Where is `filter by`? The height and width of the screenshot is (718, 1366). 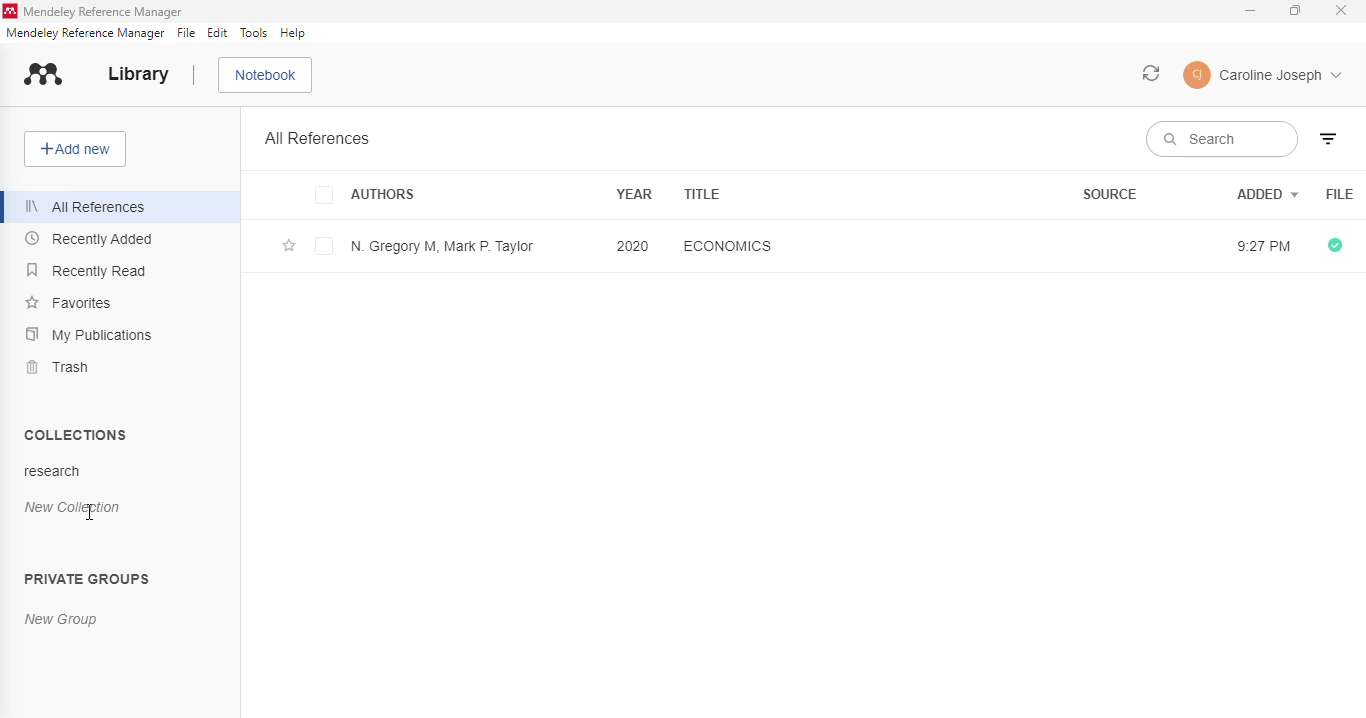
filter by is located at coordinates (1328, 139).